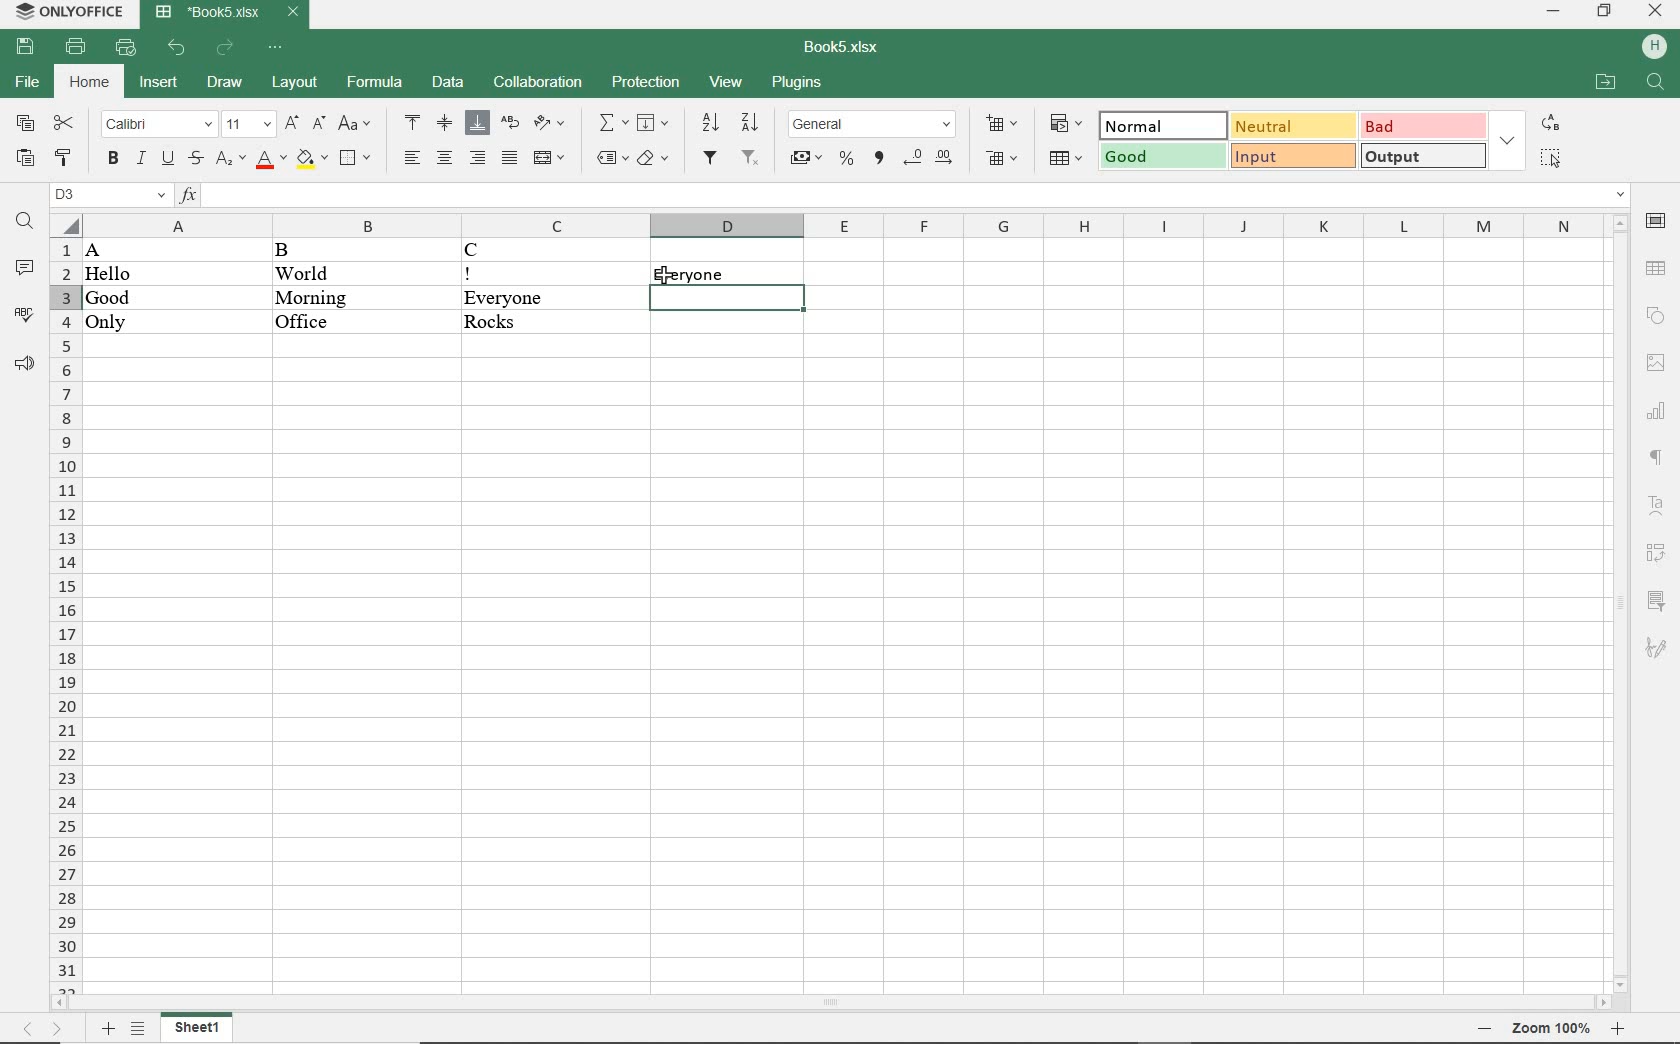 Image resolution: width=1680 pixels, height=1044 pixels. What do you see at coordinates (1619, 222) in the screenshot?
I see `move up` at bounding box center [1619, 222].